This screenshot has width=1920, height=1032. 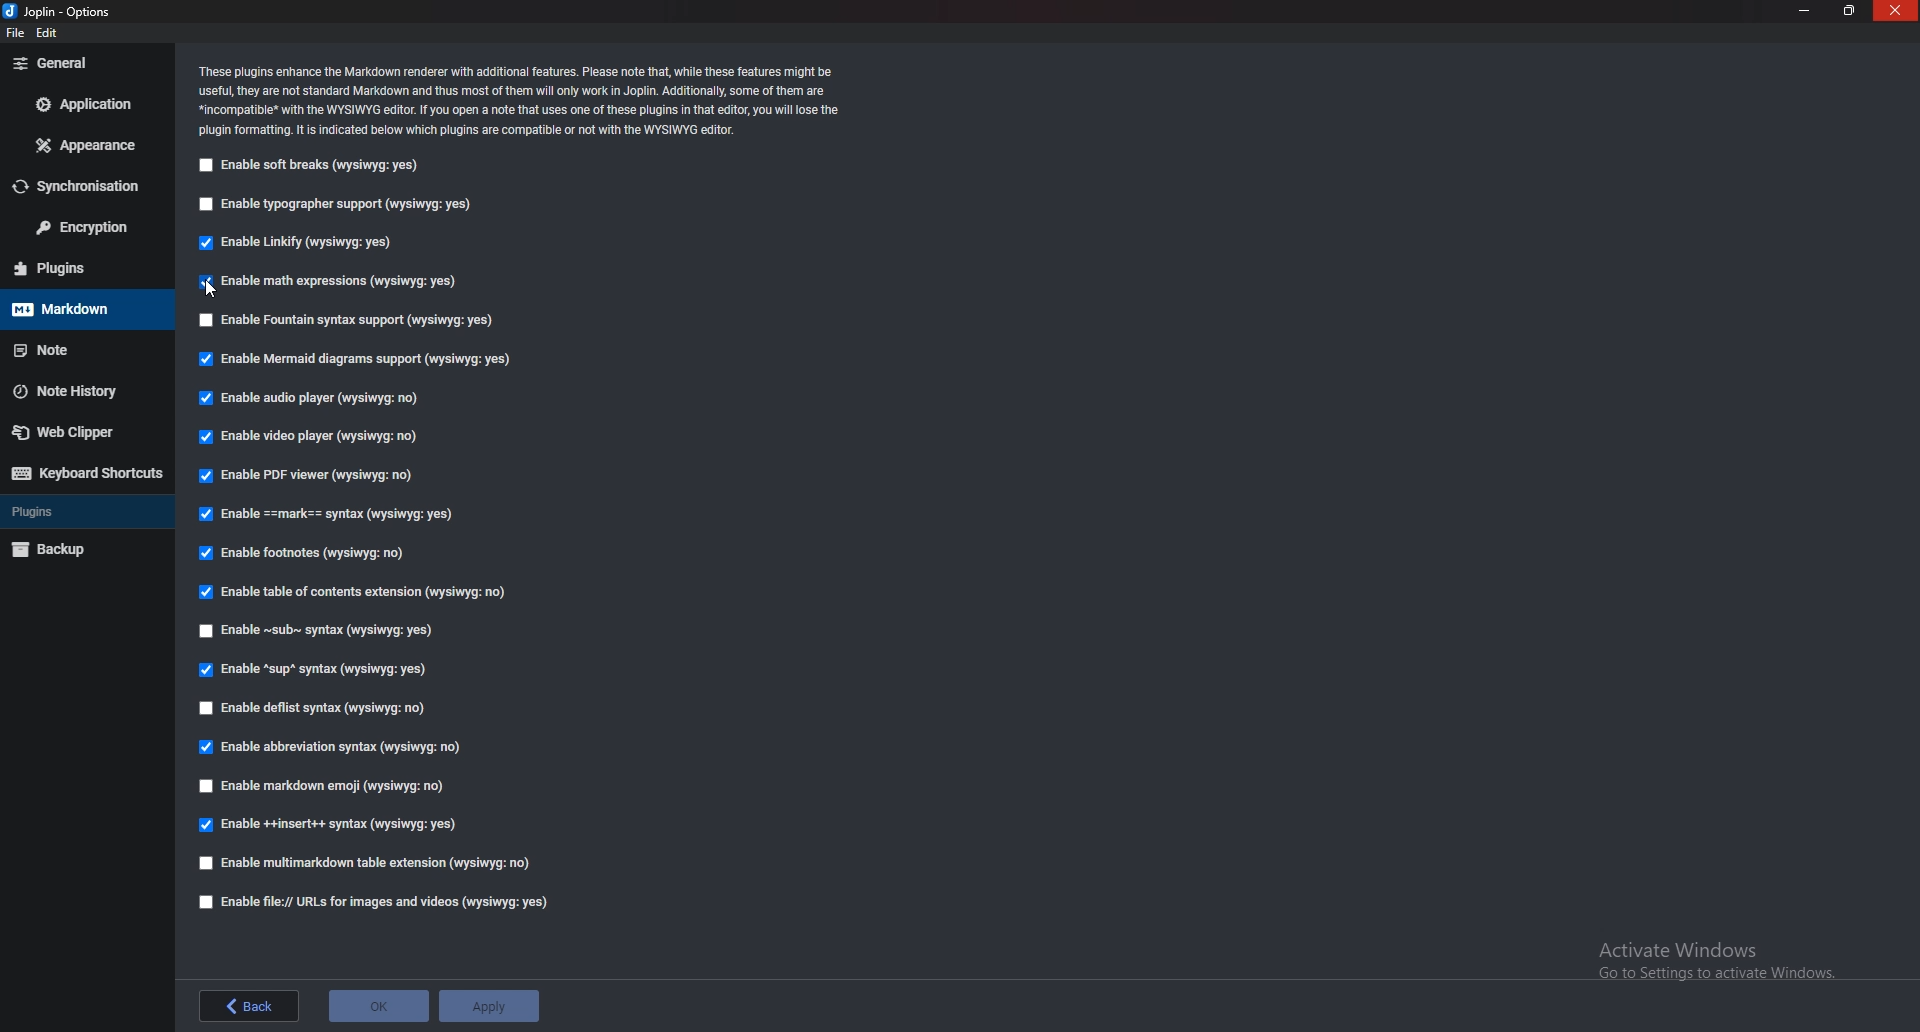 What do you see at coordinates (300, 241) in the screenshot?
I see `Enable linkify` at bounding box center [300, 241].